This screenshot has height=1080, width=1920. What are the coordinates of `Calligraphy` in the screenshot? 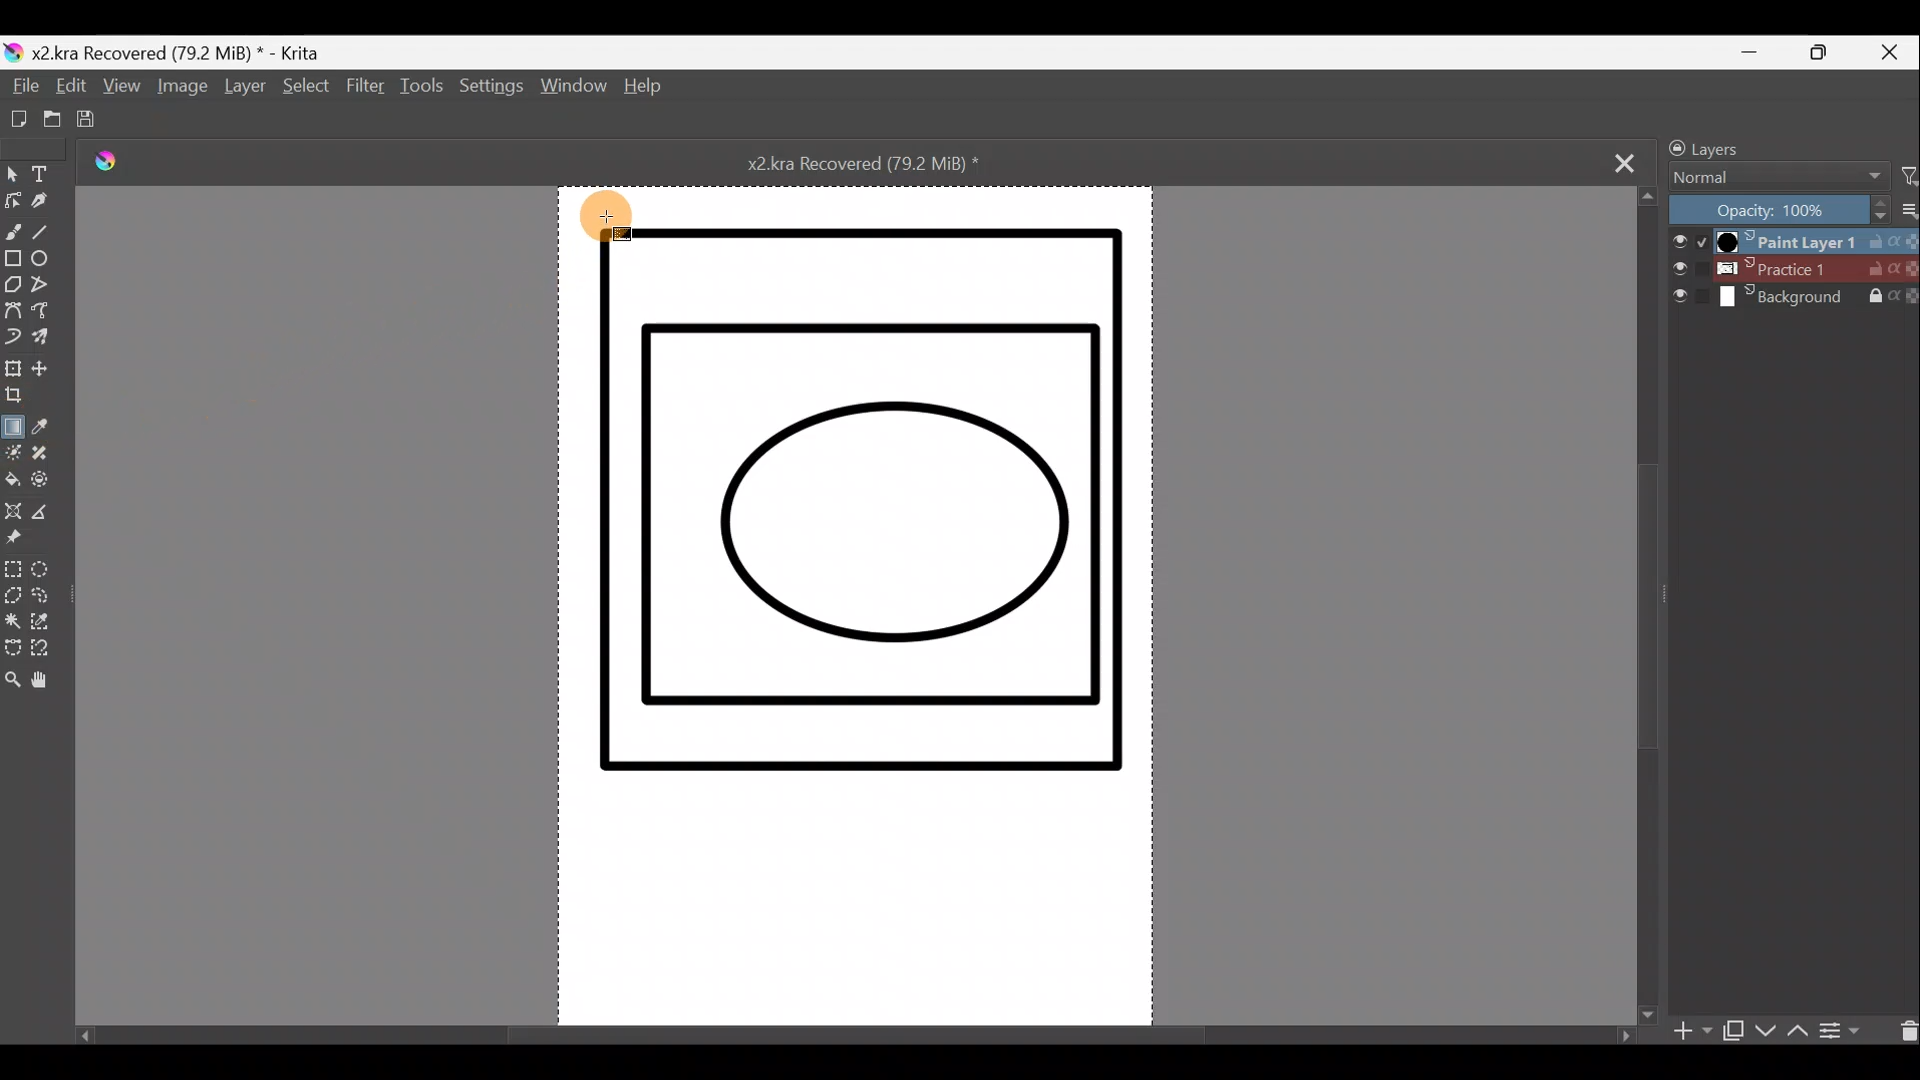 It's located at (40, 207).